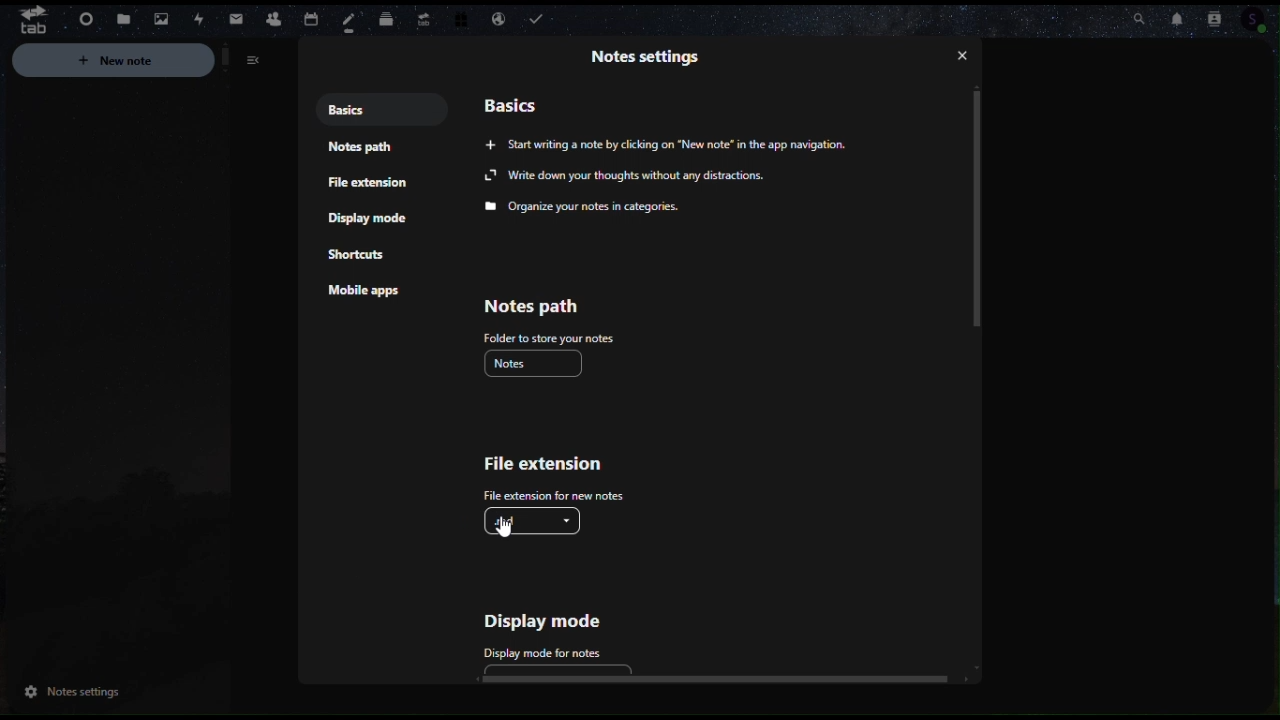  Describe the element at coordinates (530, 521) in the screenshot. I see `.md` at that location.